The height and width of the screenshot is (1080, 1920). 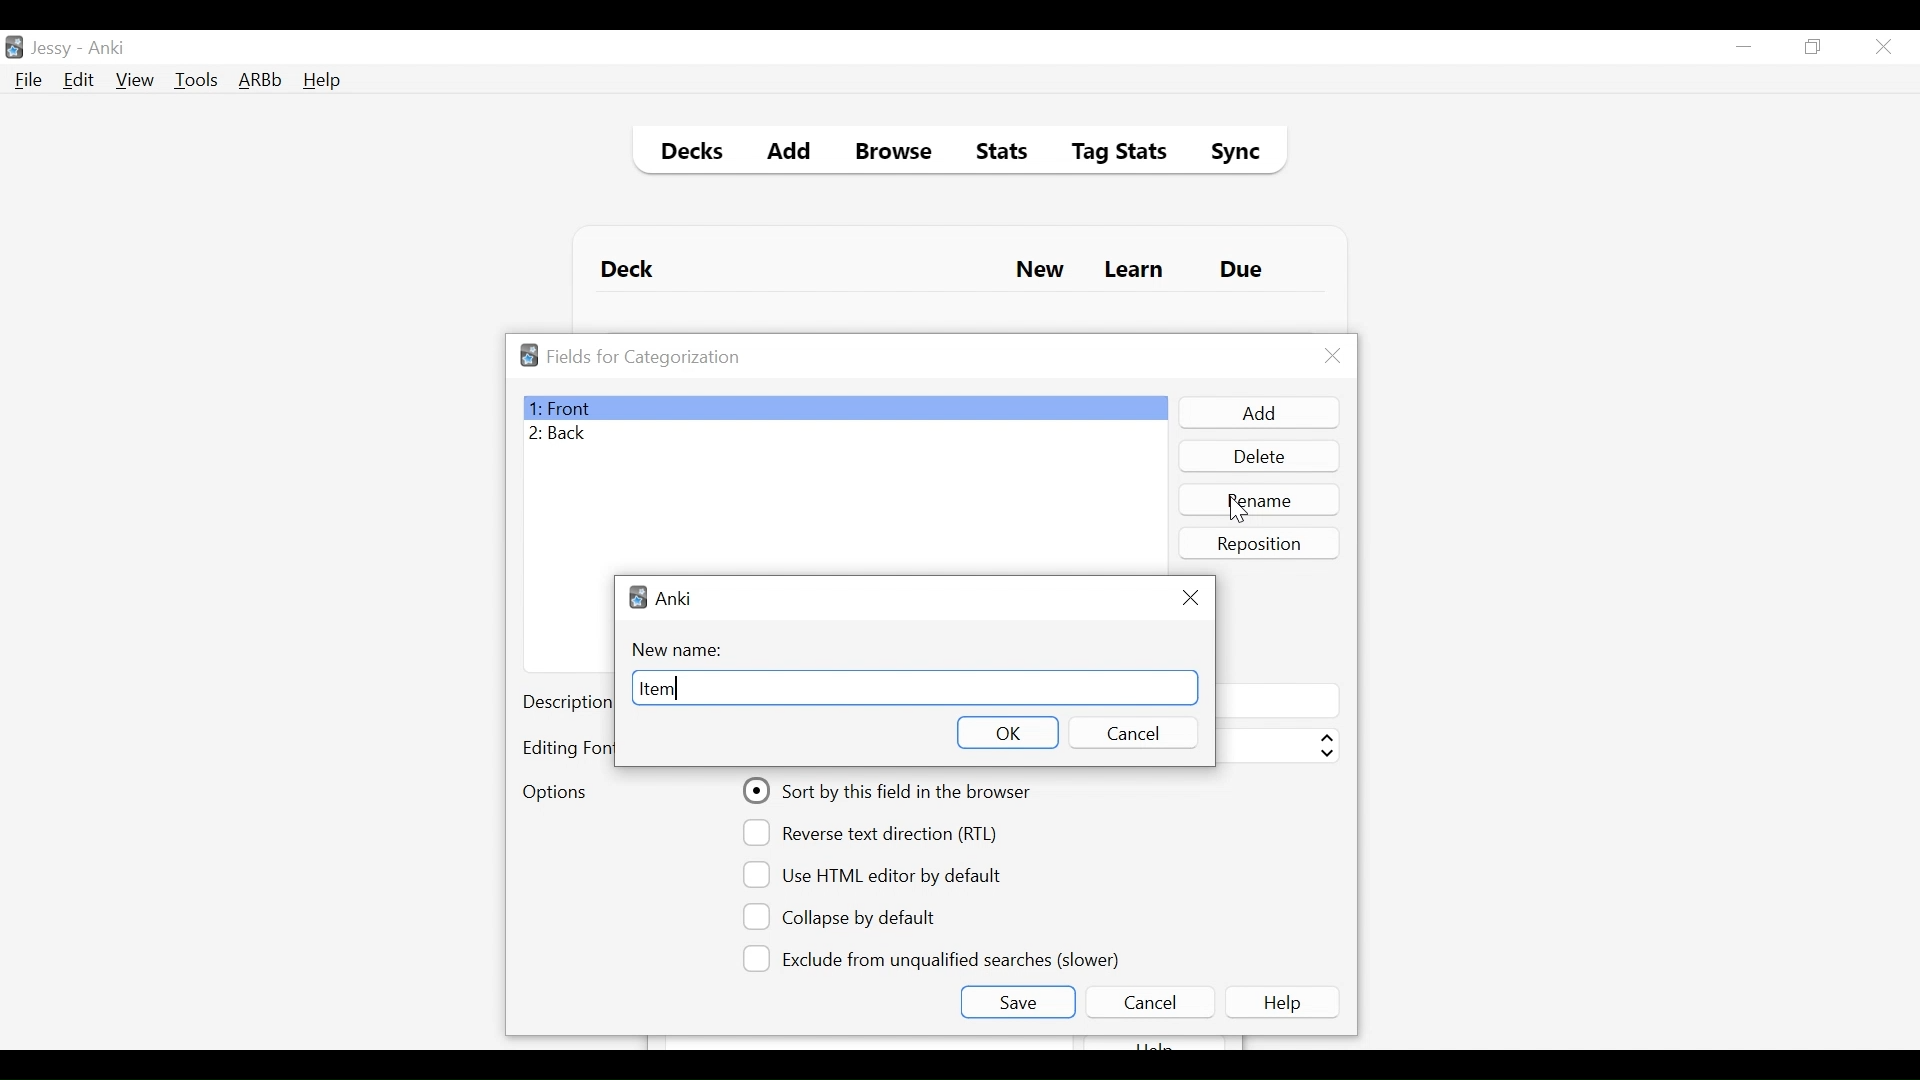 I want to click on Edit, so click(x=77, y=82).